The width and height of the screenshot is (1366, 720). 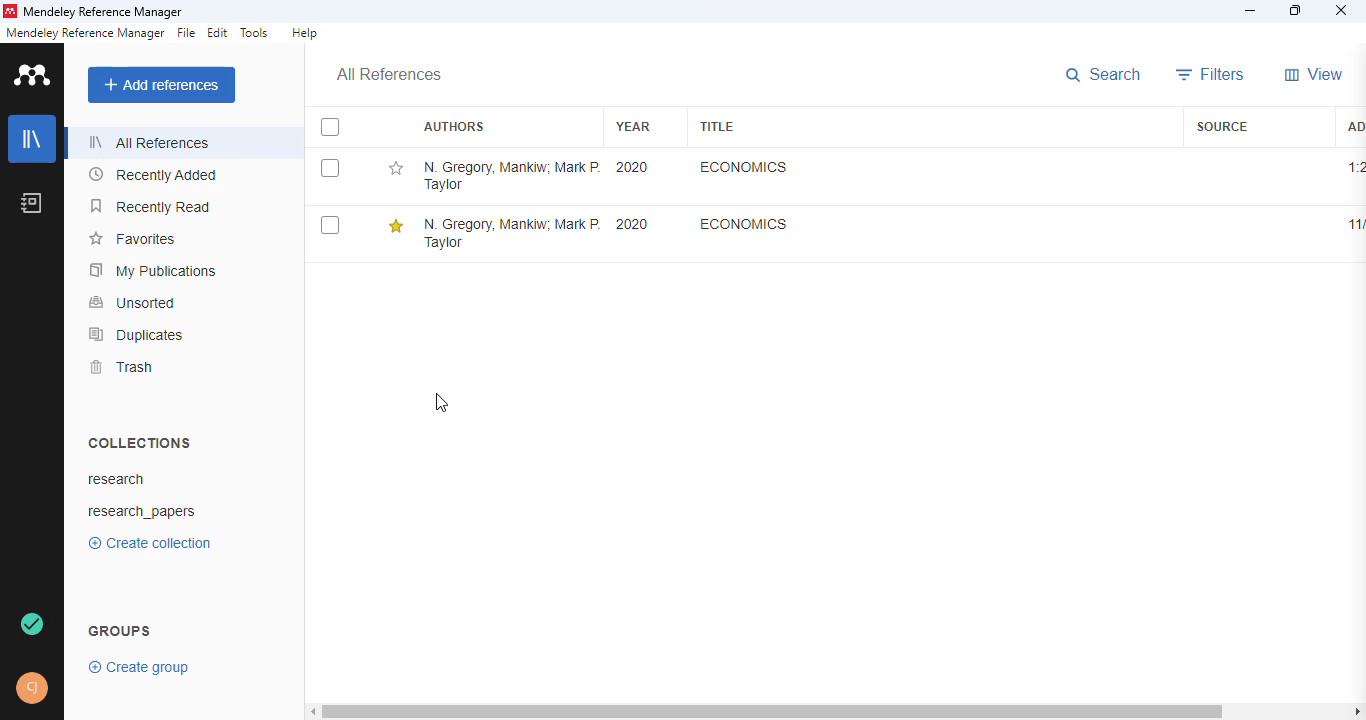 I want to click on research_papers, so click(x=143, y=513).